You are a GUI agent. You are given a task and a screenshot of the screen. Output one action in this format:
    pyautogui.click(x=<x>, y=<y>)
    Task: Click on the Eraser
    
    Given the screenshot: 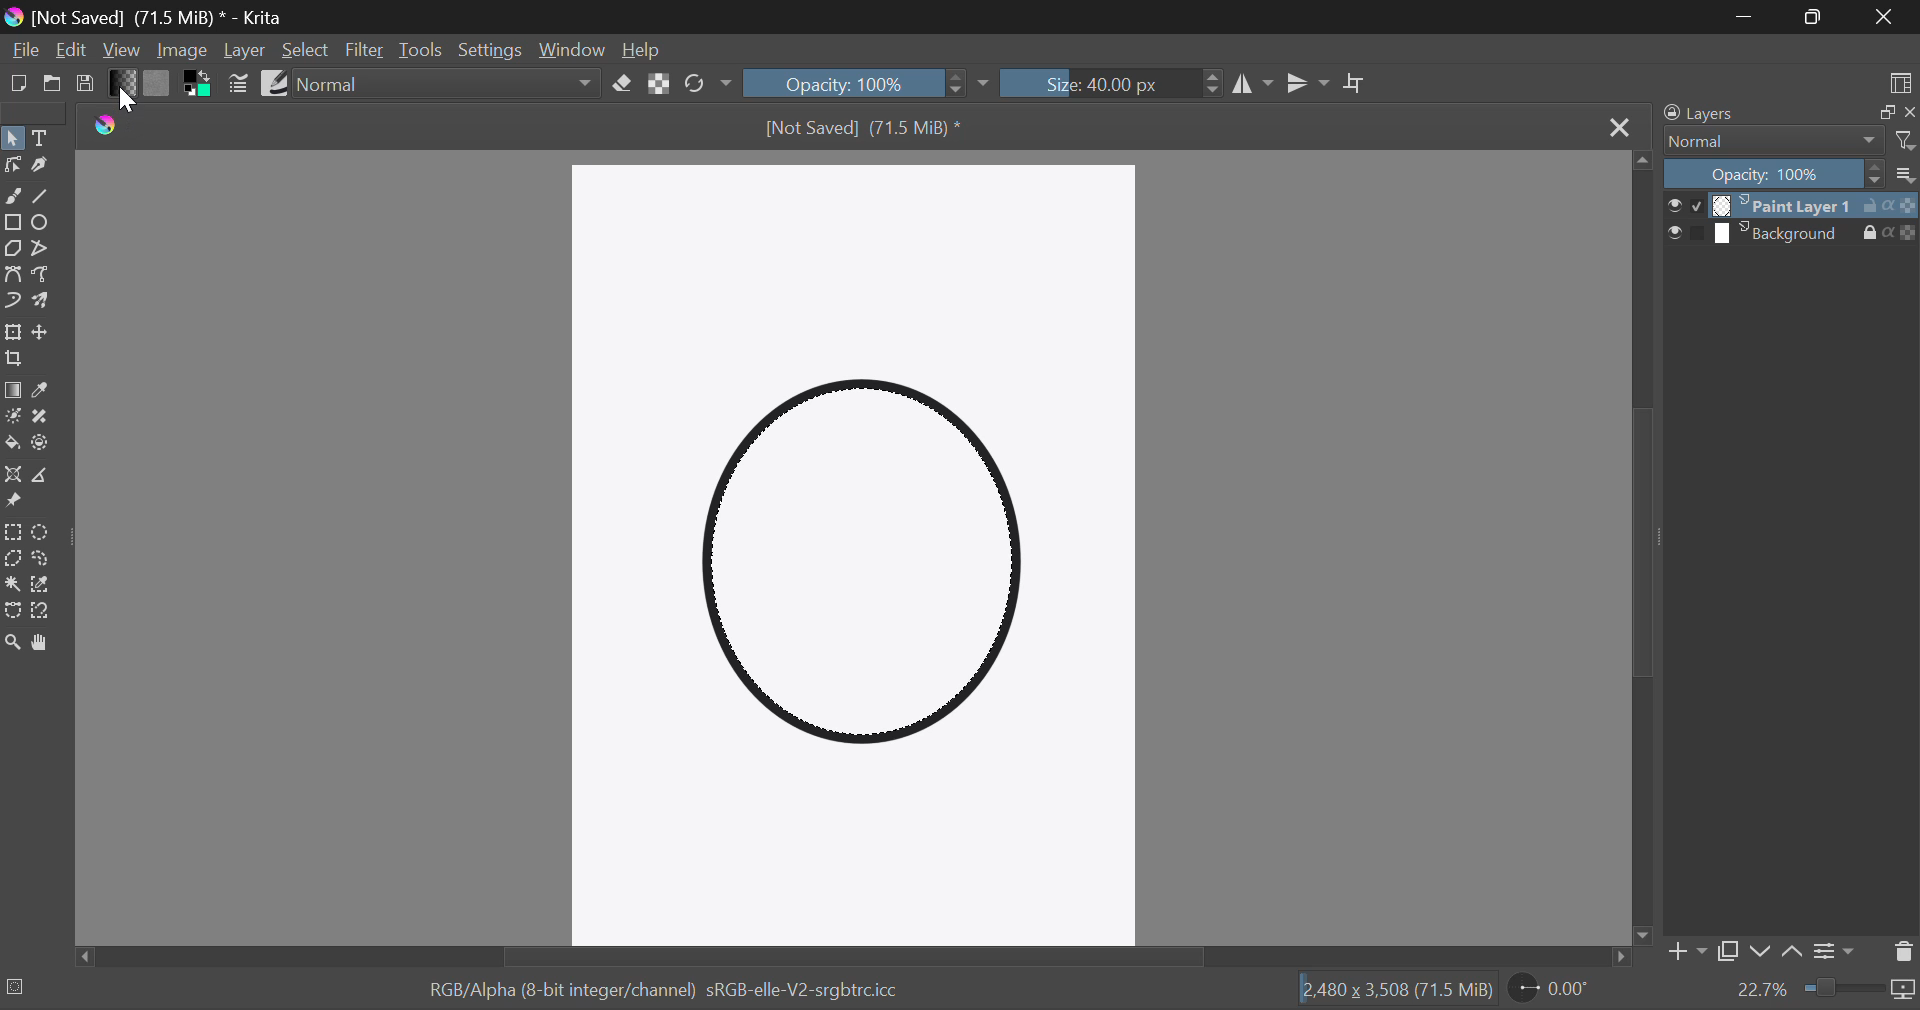 What is the action you would take?
    pyautogui.click(x=622, y=84)
    